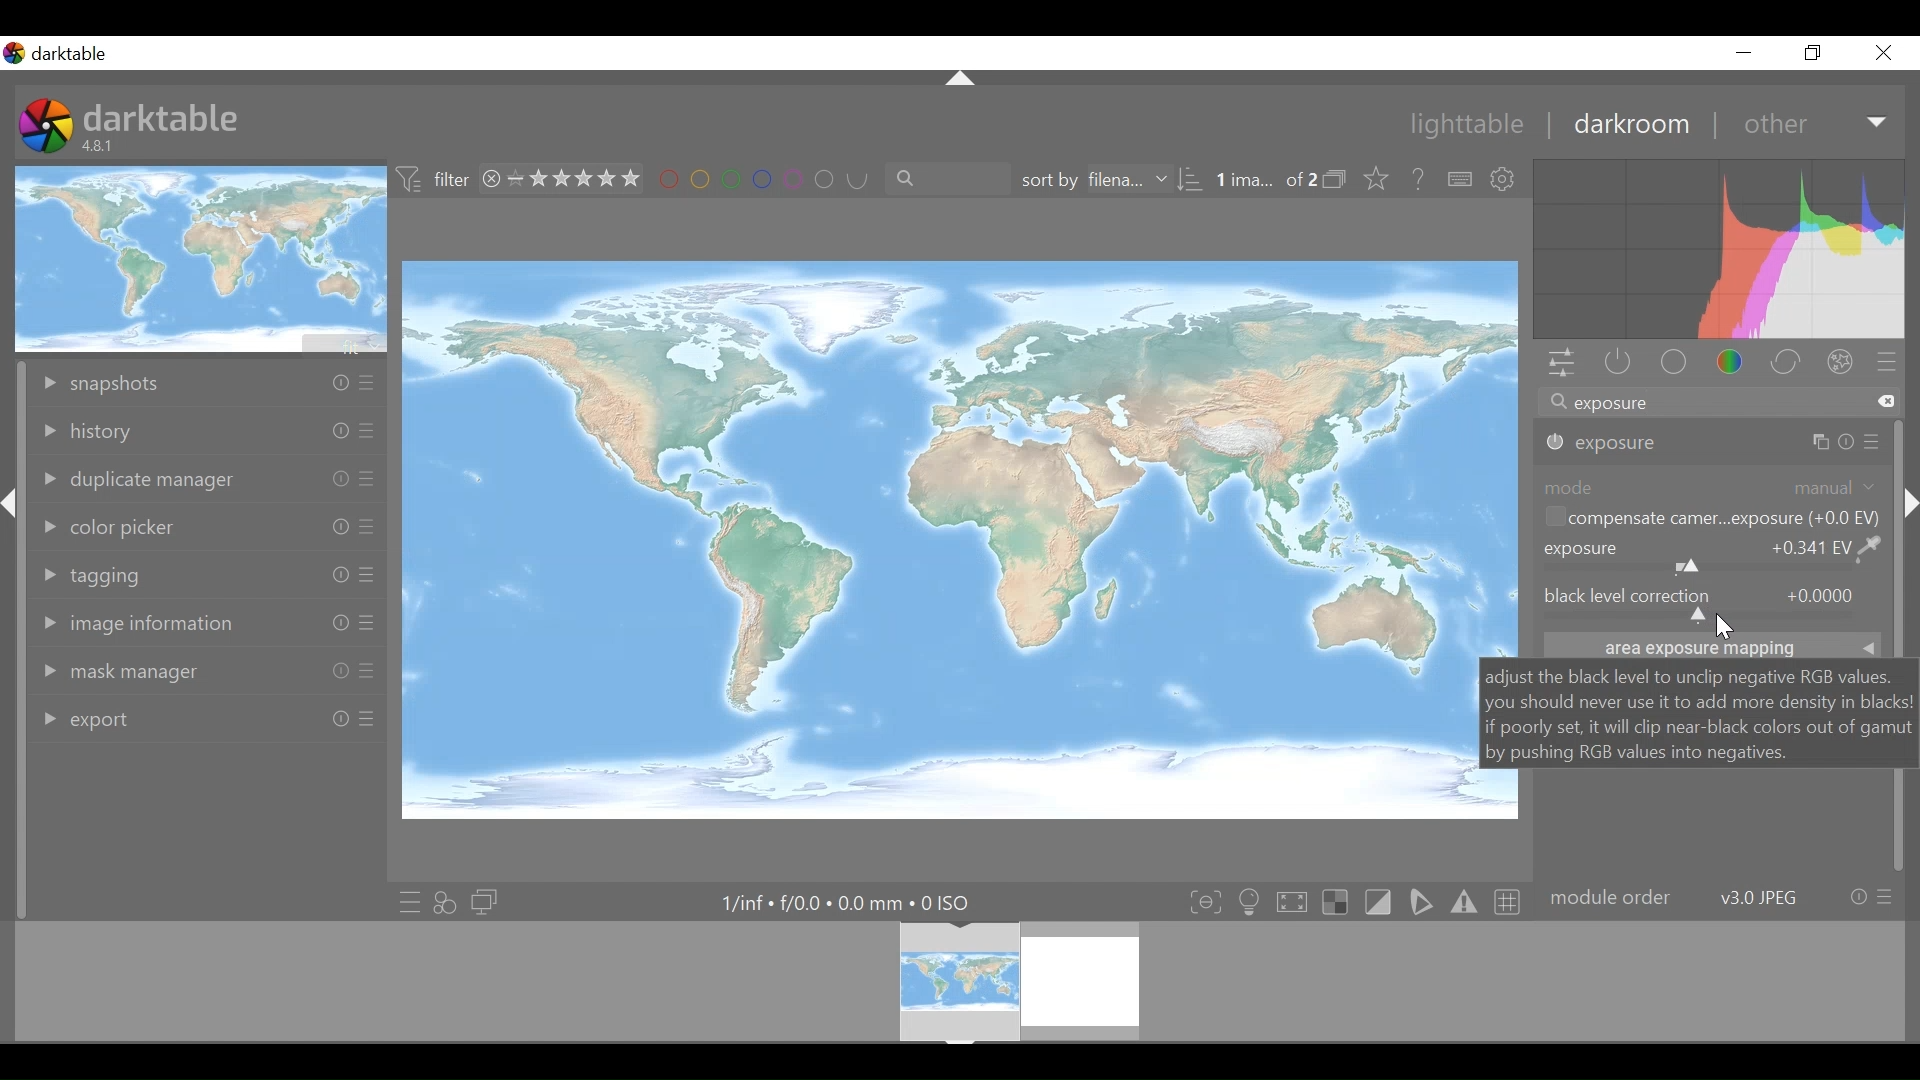  I want to click on hide, so click(13, 513).